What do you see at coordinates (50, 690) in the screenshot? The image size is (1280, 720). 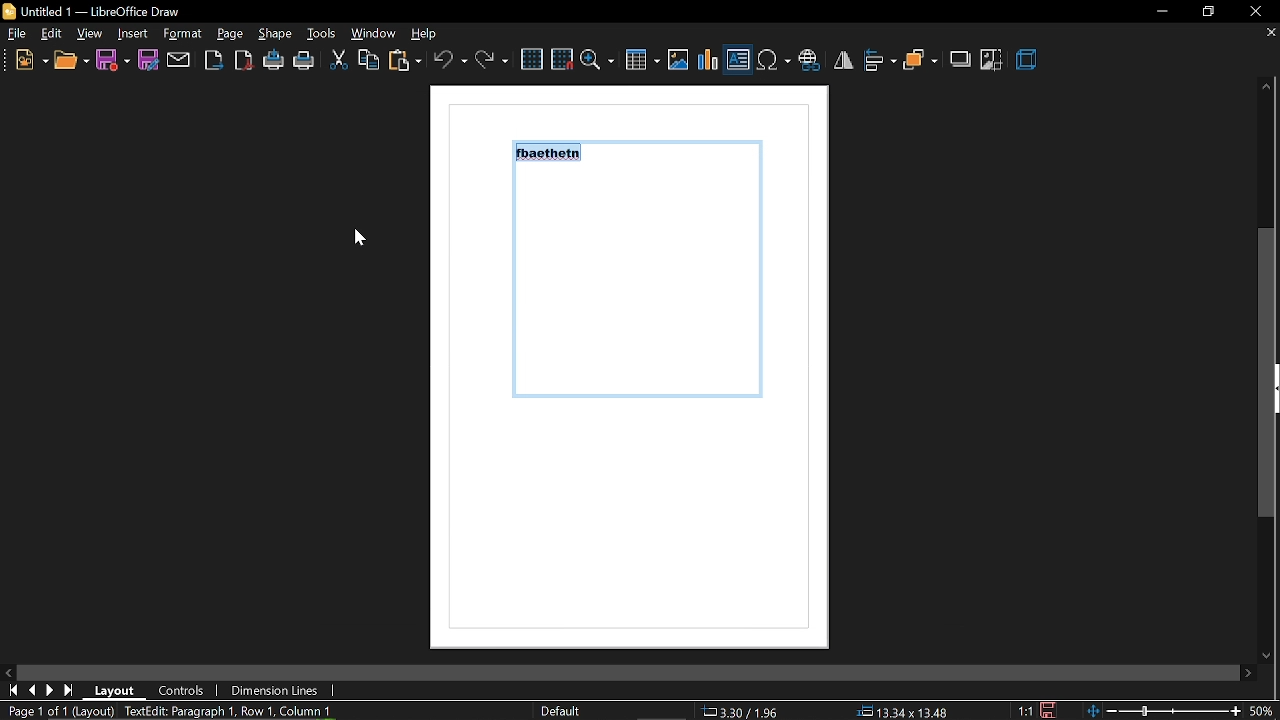 I see `next page` at bounding box center [50, 690].